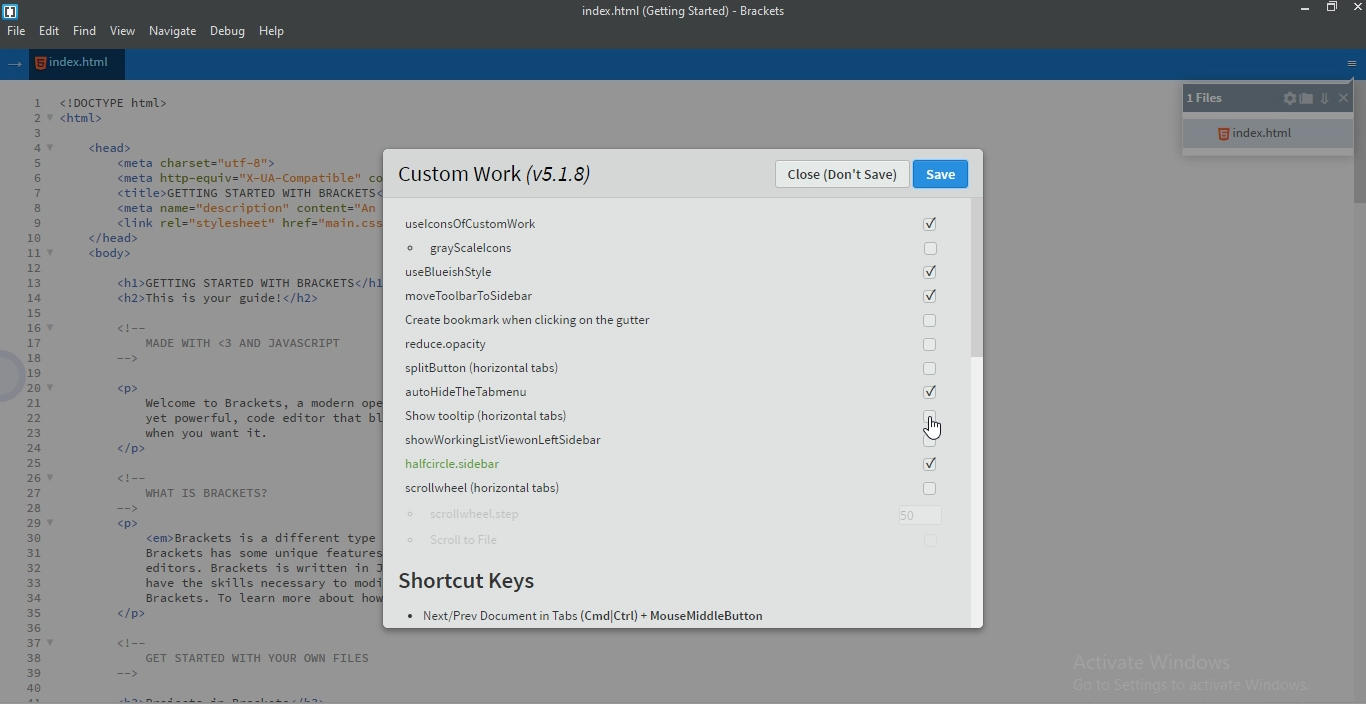 Image resolution: width=1366 pixels, height=704 pixels. What do you see at coordinates (124, 31) in the screenshot?
I see `view` at bounding box center [124, 31].